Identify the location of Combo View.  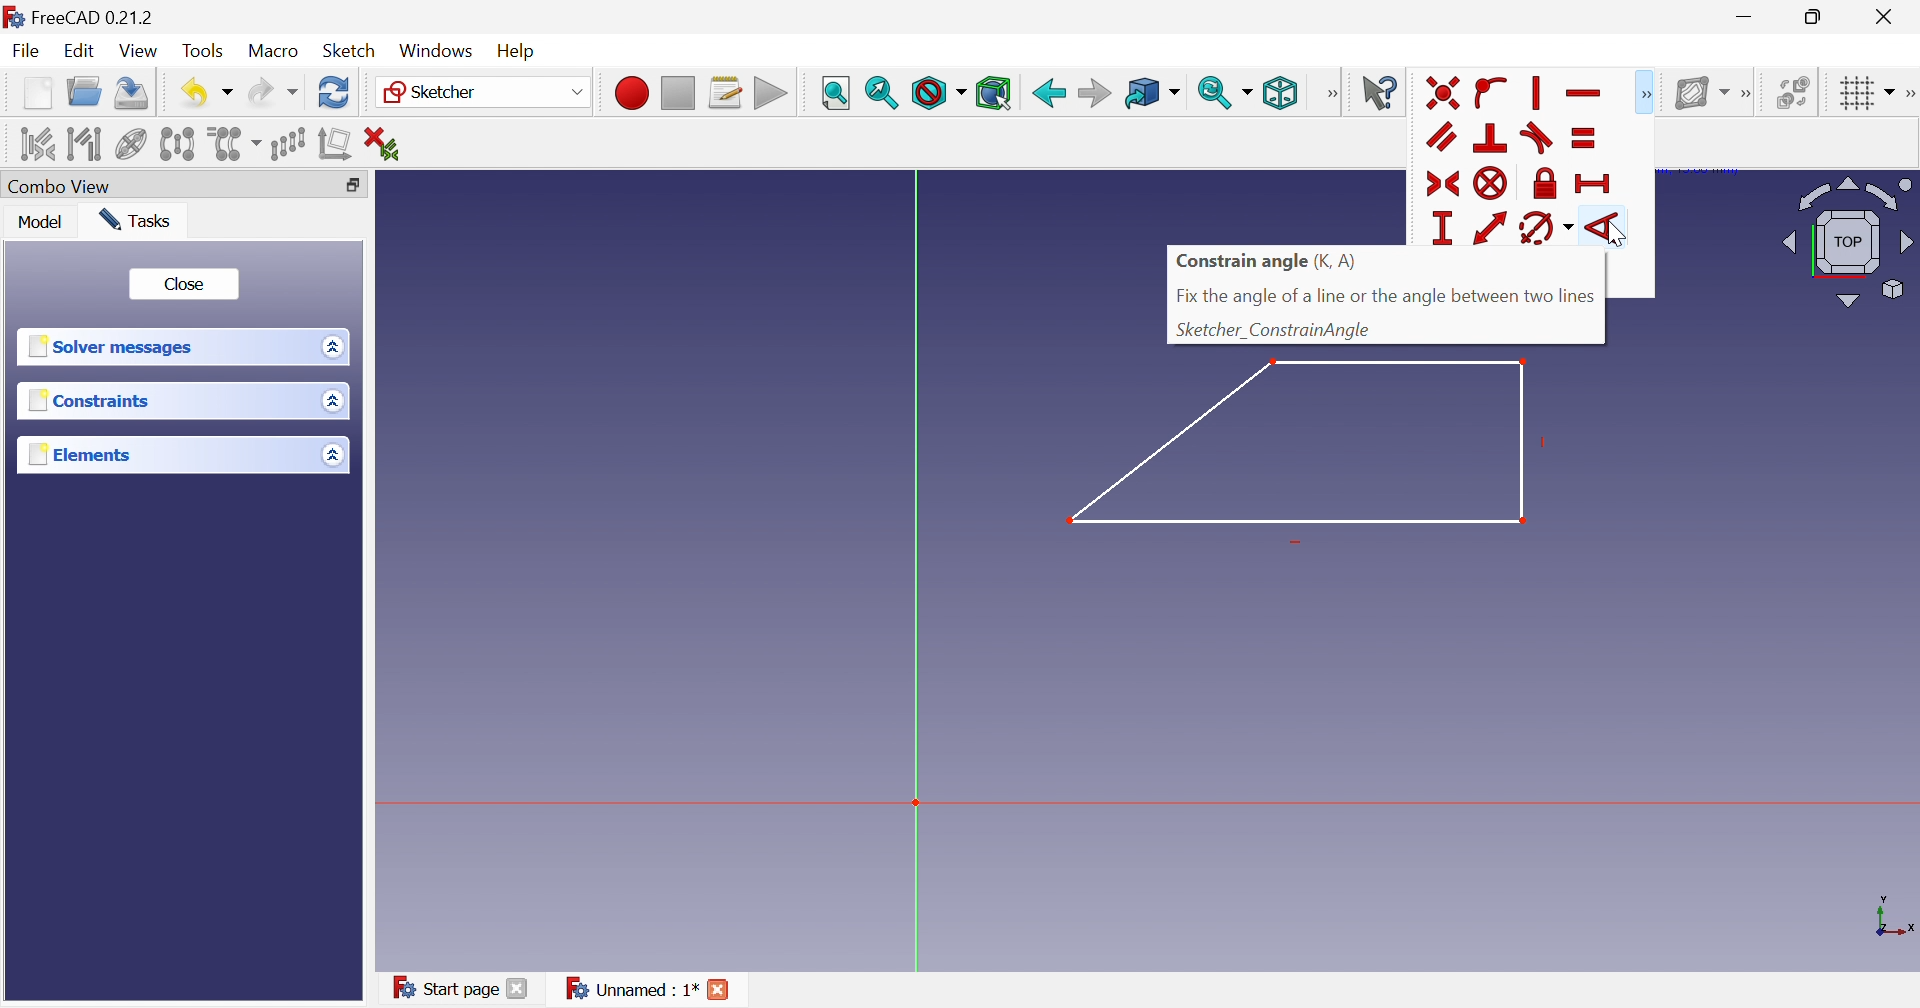
(63, 186).